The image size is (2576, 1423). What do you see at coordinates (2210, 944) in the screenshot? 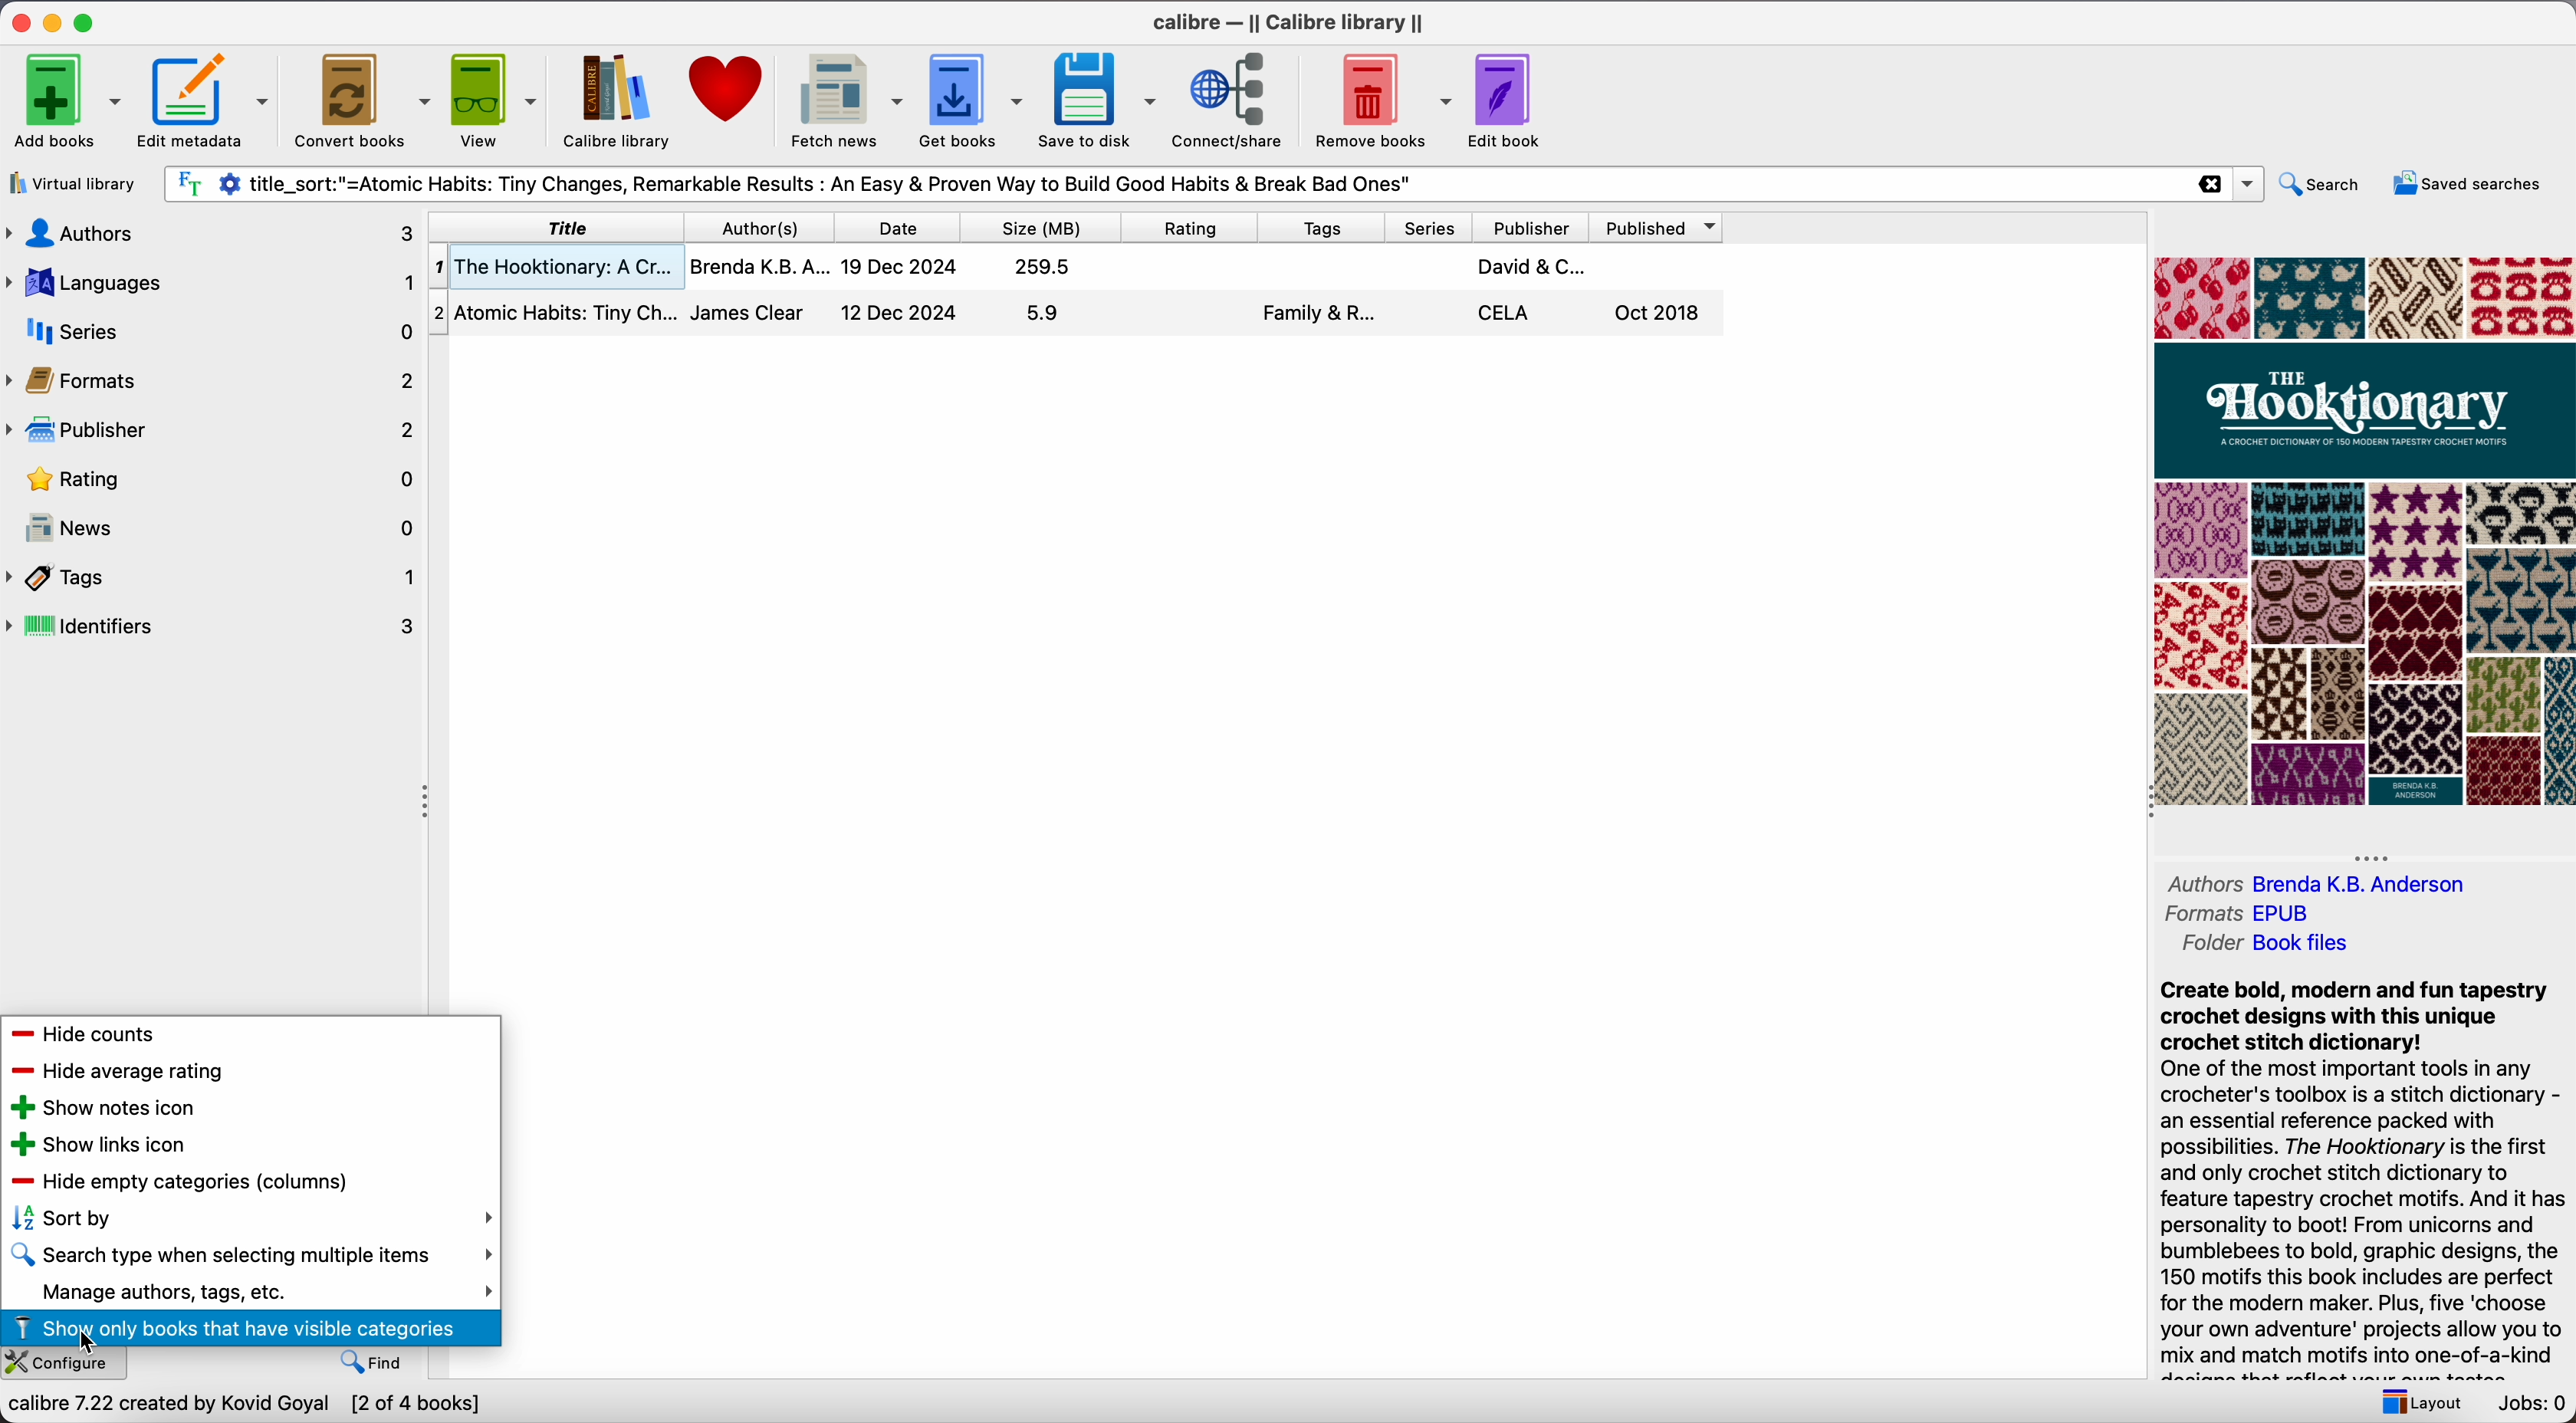
I see `Folder` at bounding box center [2210, 944].